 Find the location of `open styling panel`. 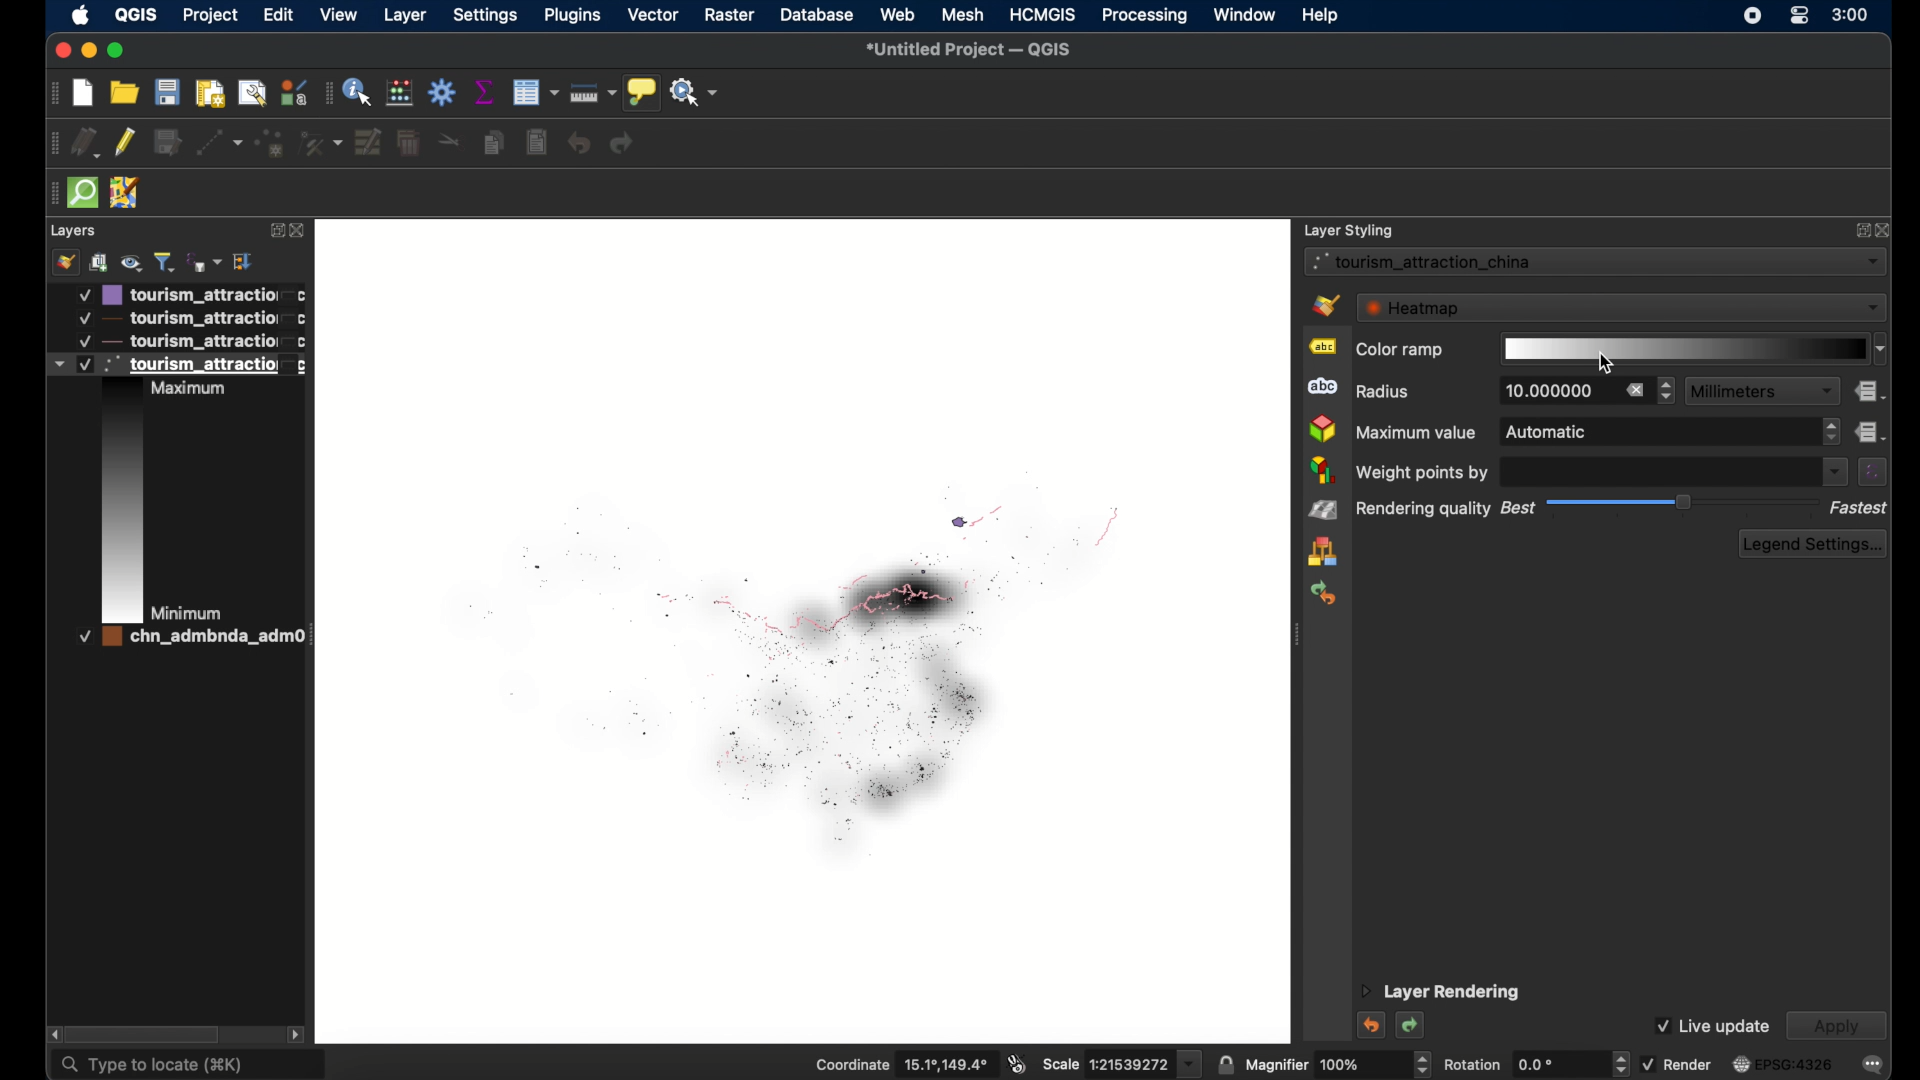

open styling panel is located at coordinates (65, 263).